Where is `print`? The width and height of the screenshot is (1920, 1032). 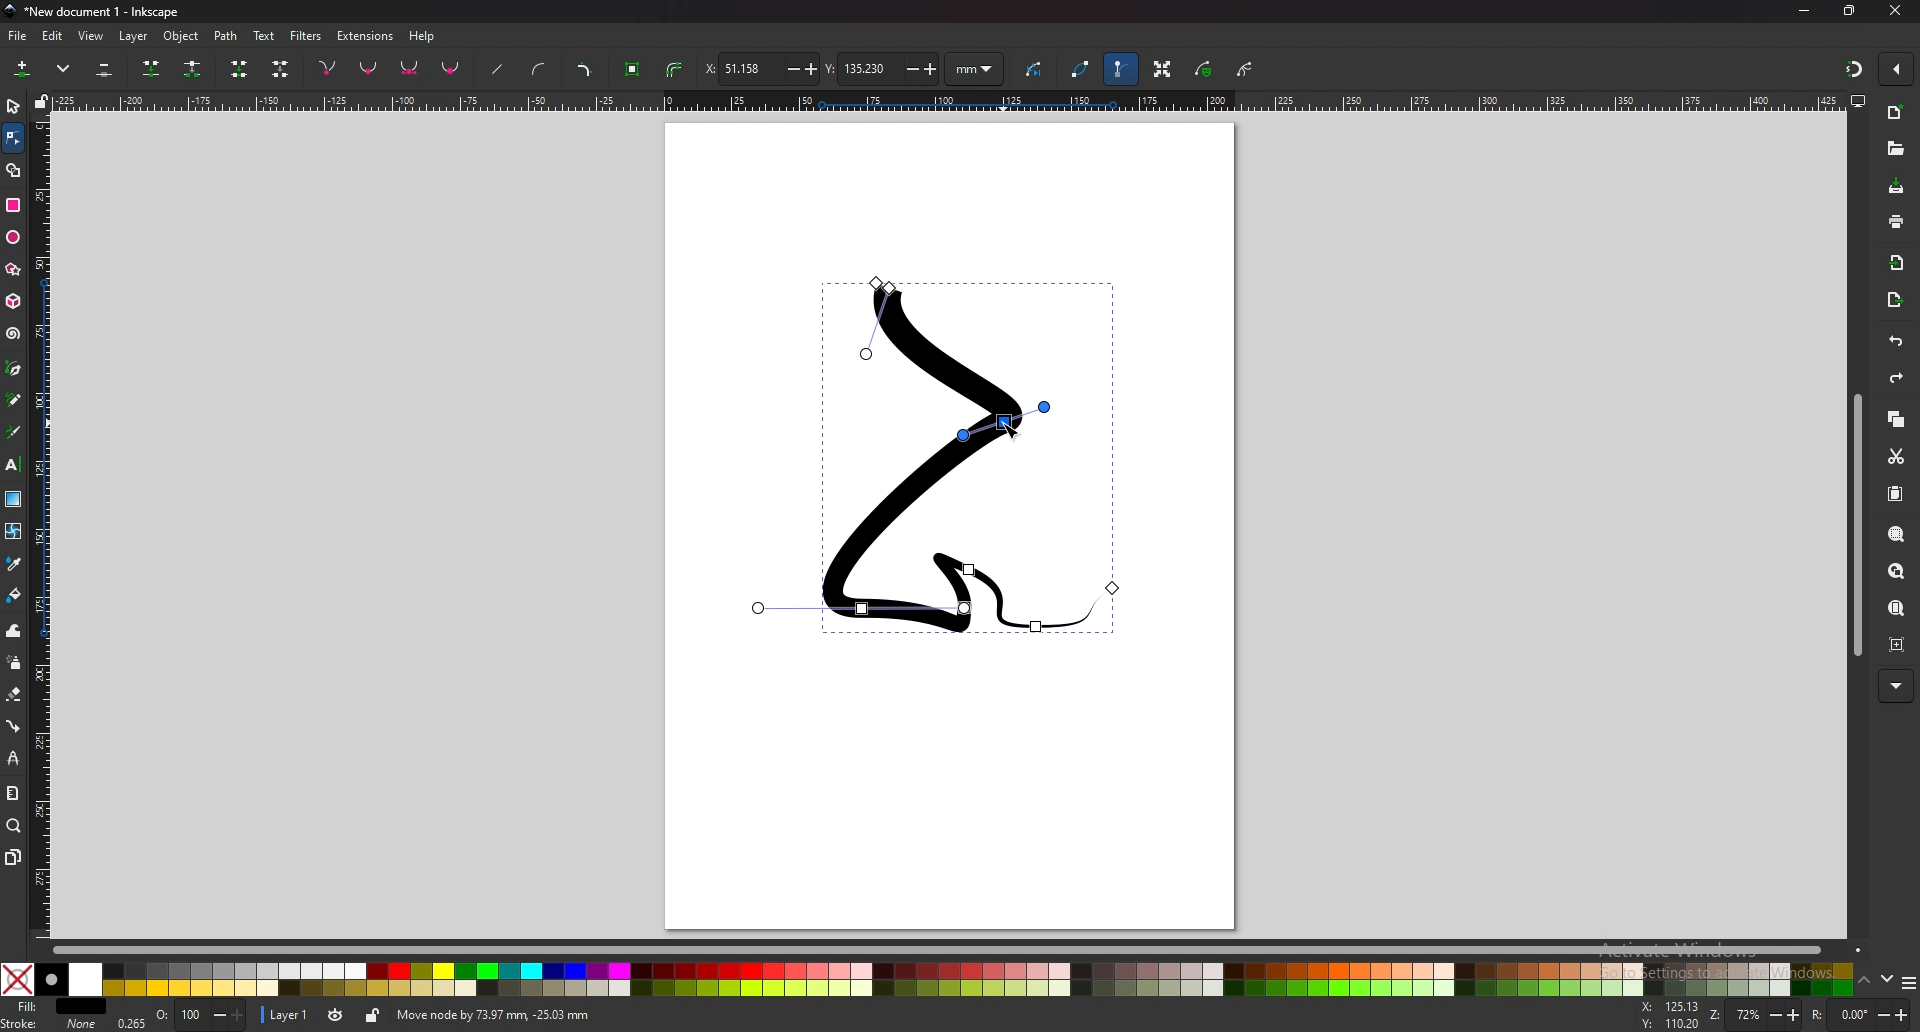 print is located at coordinates (1896, 220).